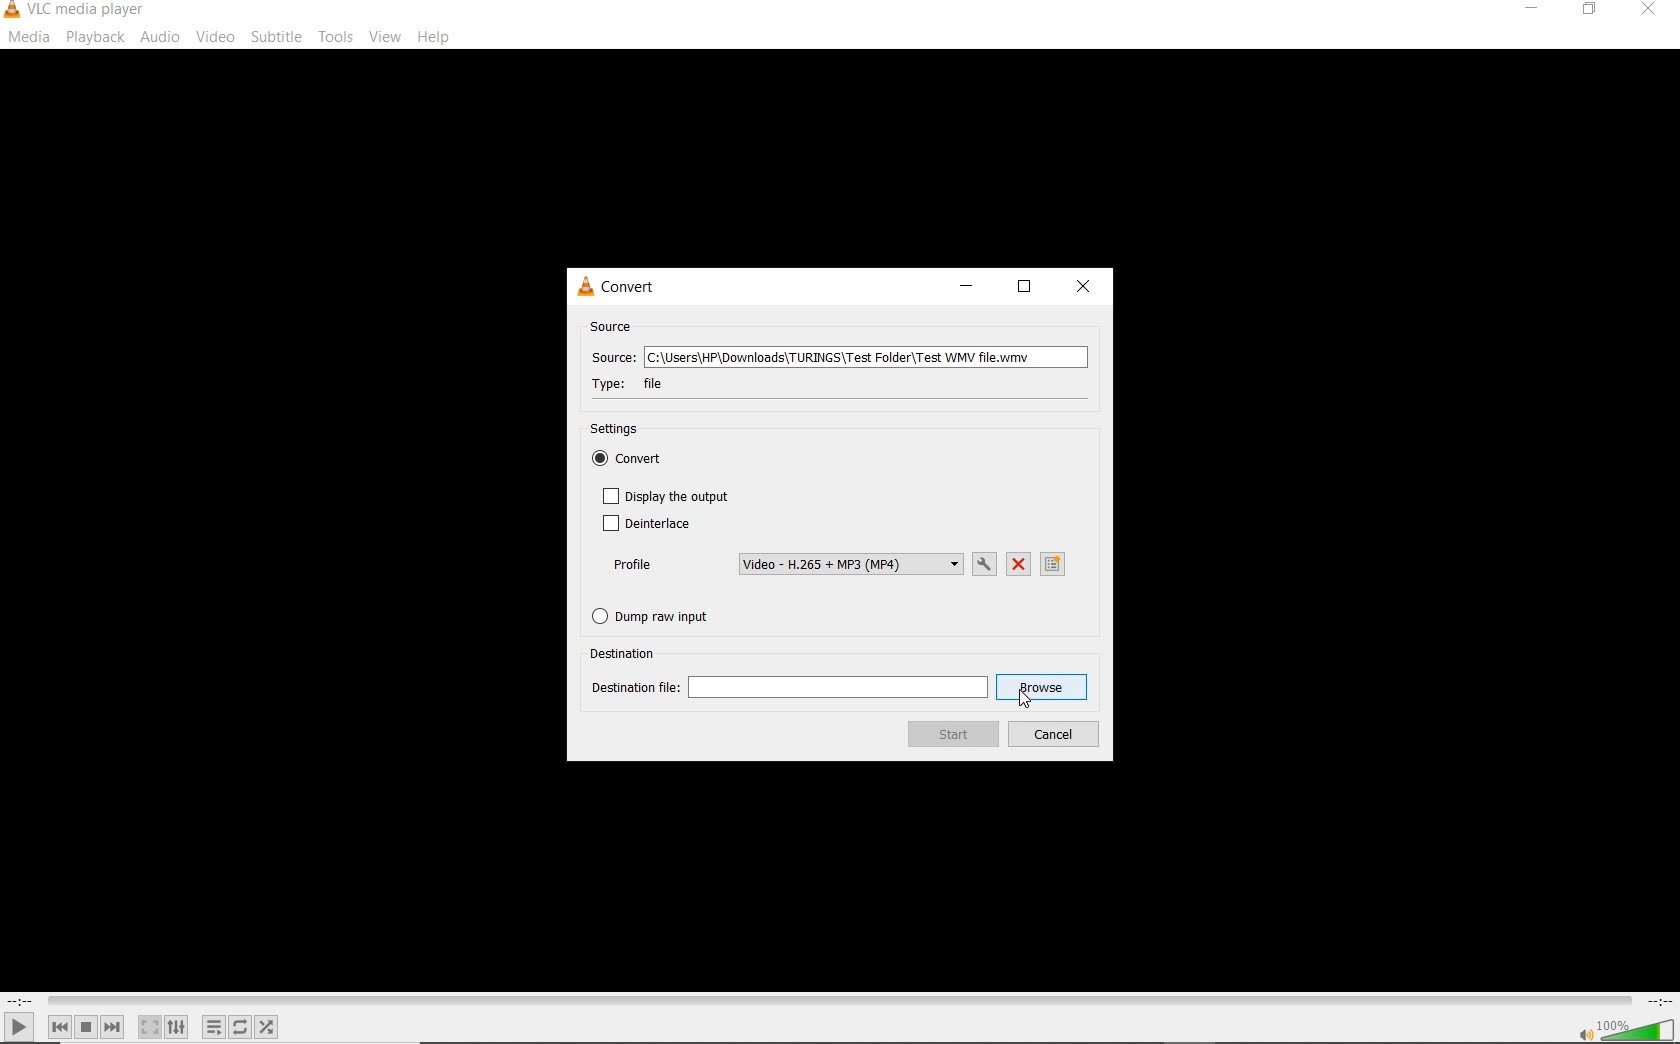  I want to click on dump raw input, so click(658, 616).